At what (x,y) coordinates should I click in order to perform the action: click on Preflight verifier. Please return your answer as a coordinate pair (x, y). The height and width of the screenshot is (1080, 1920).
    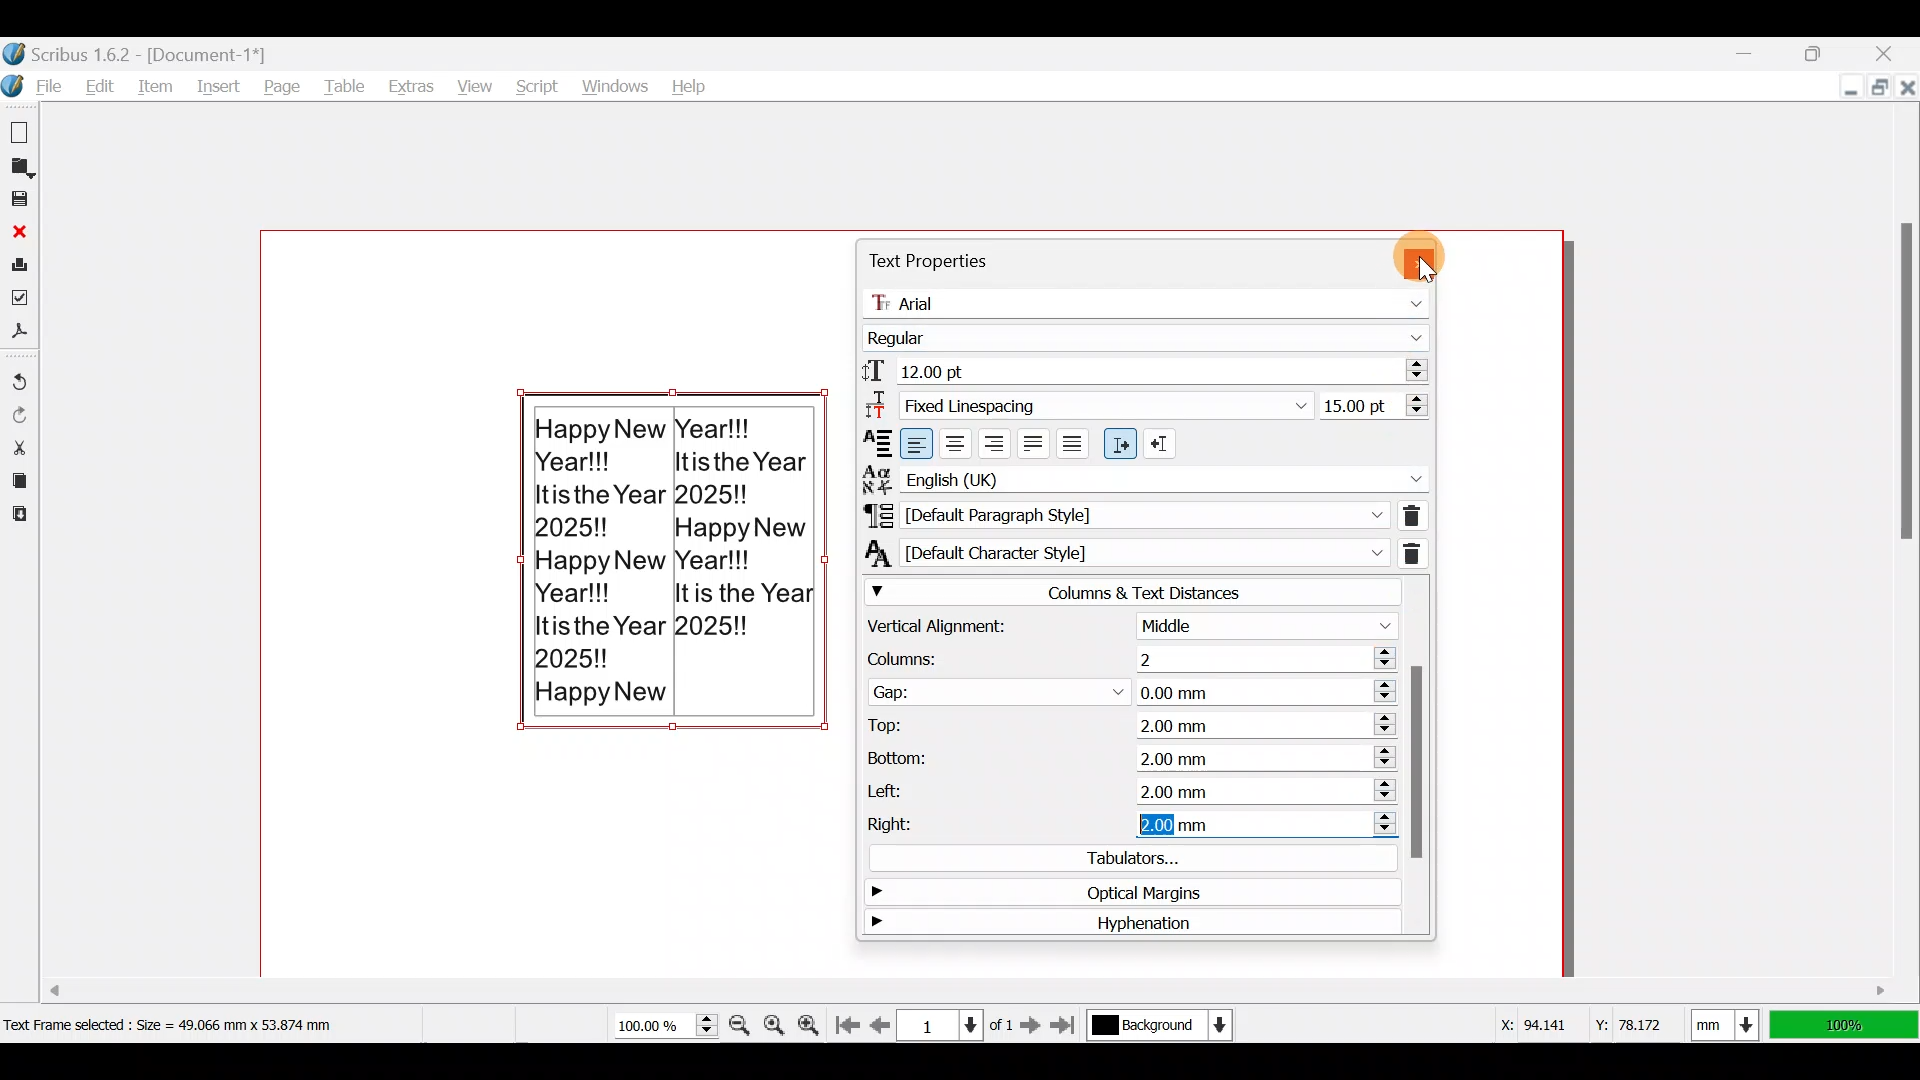
    Looking at the image, I should click on (19, 302).